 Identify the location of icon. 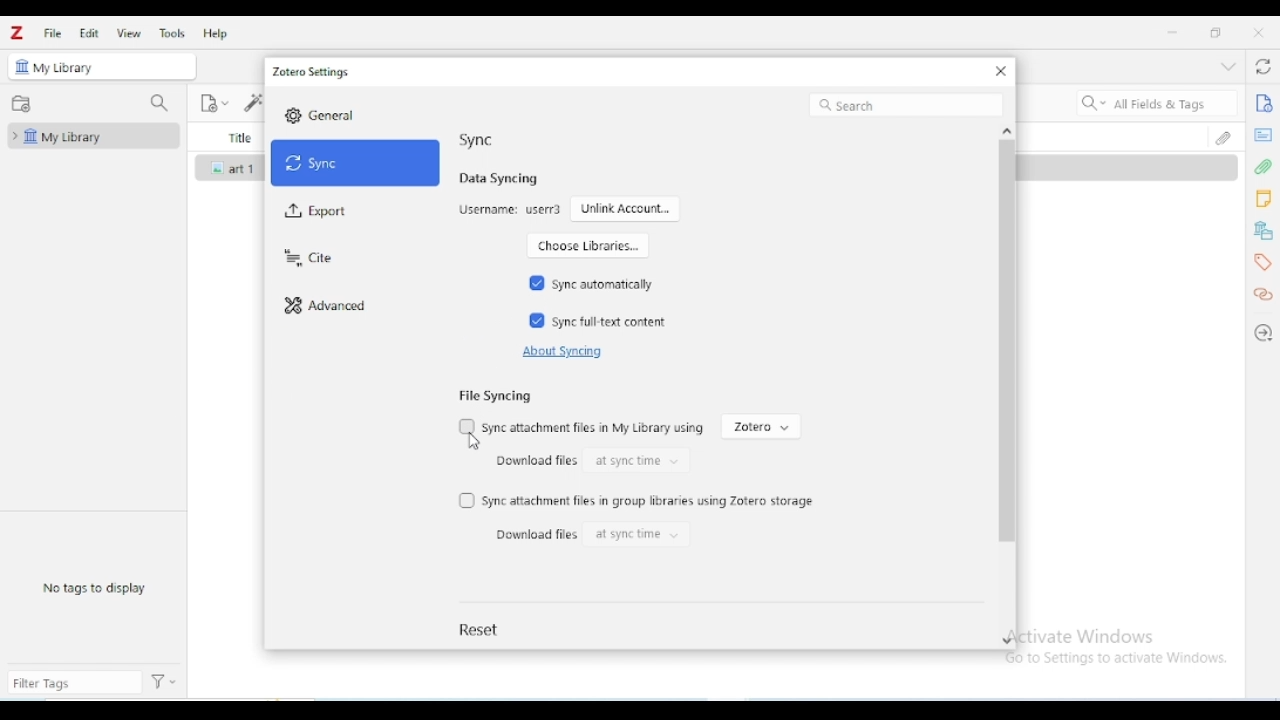
(23, 66).